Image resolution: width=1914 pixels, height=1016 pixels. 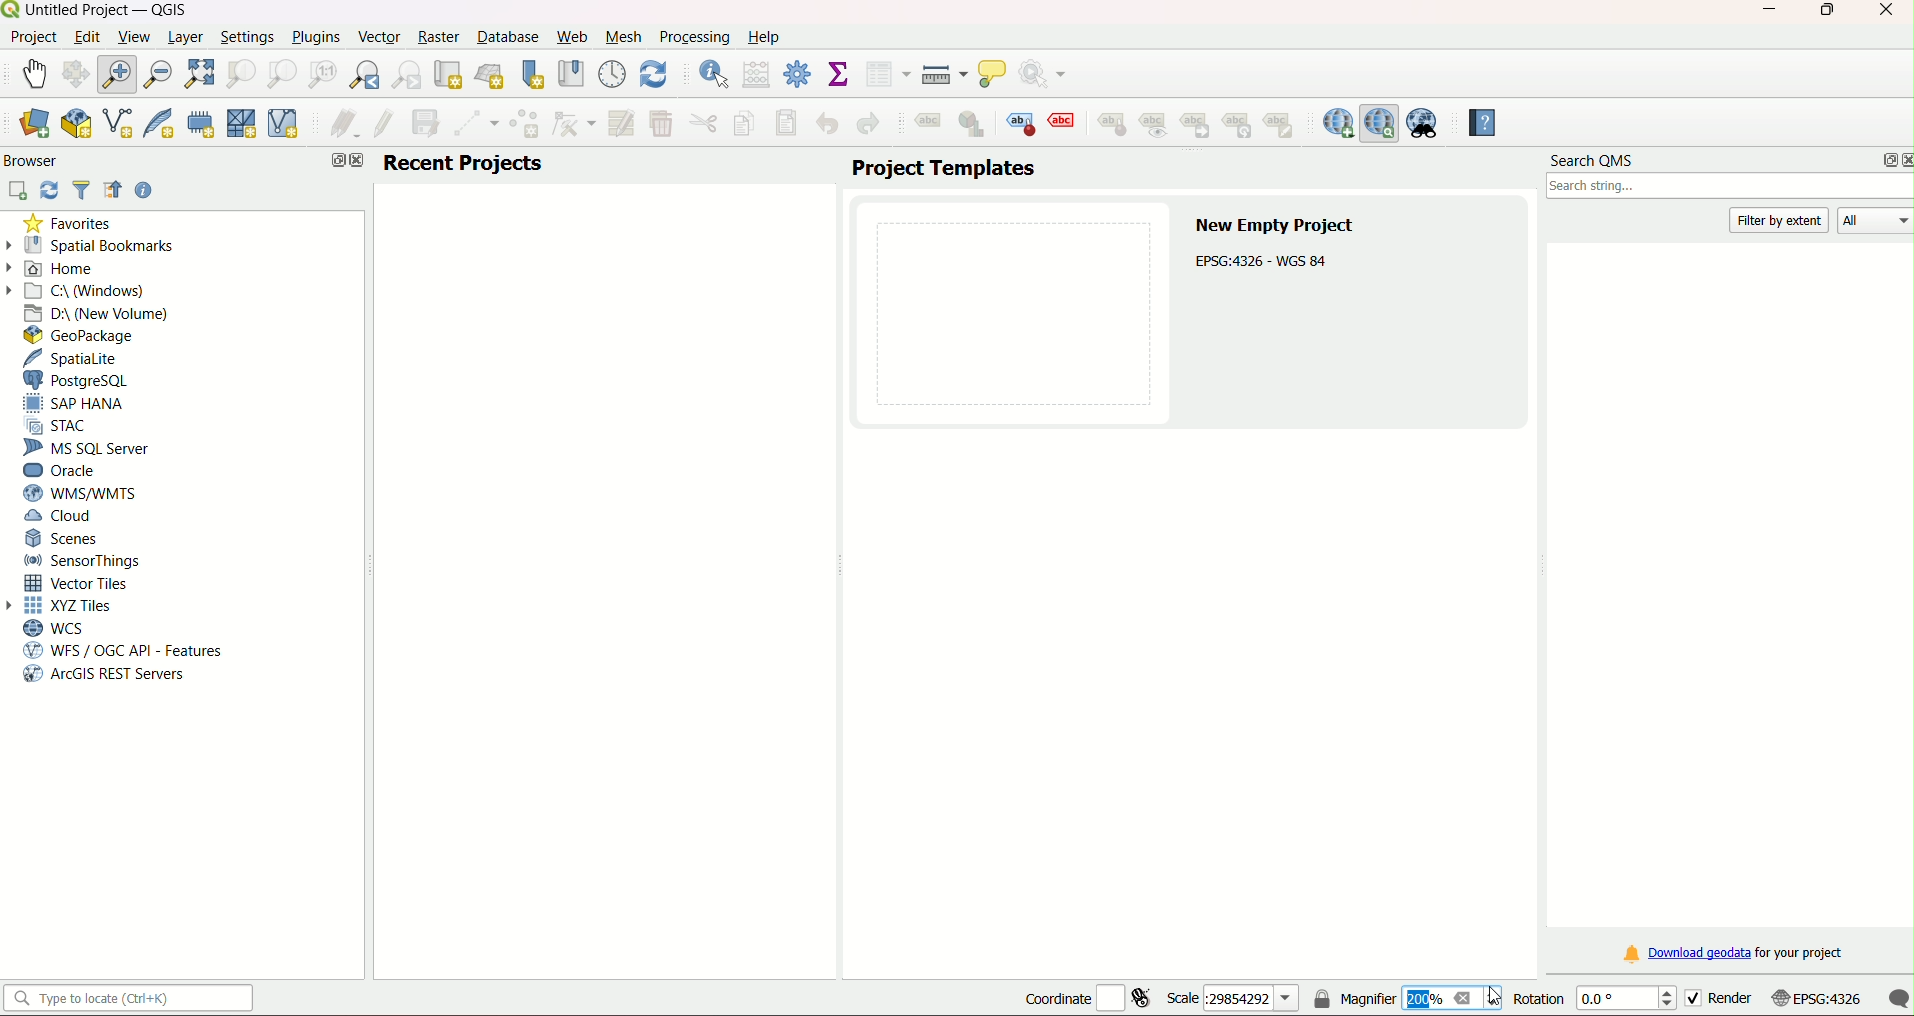 I want to click on zoom to navigate resolution, so click(x=320, y=75).